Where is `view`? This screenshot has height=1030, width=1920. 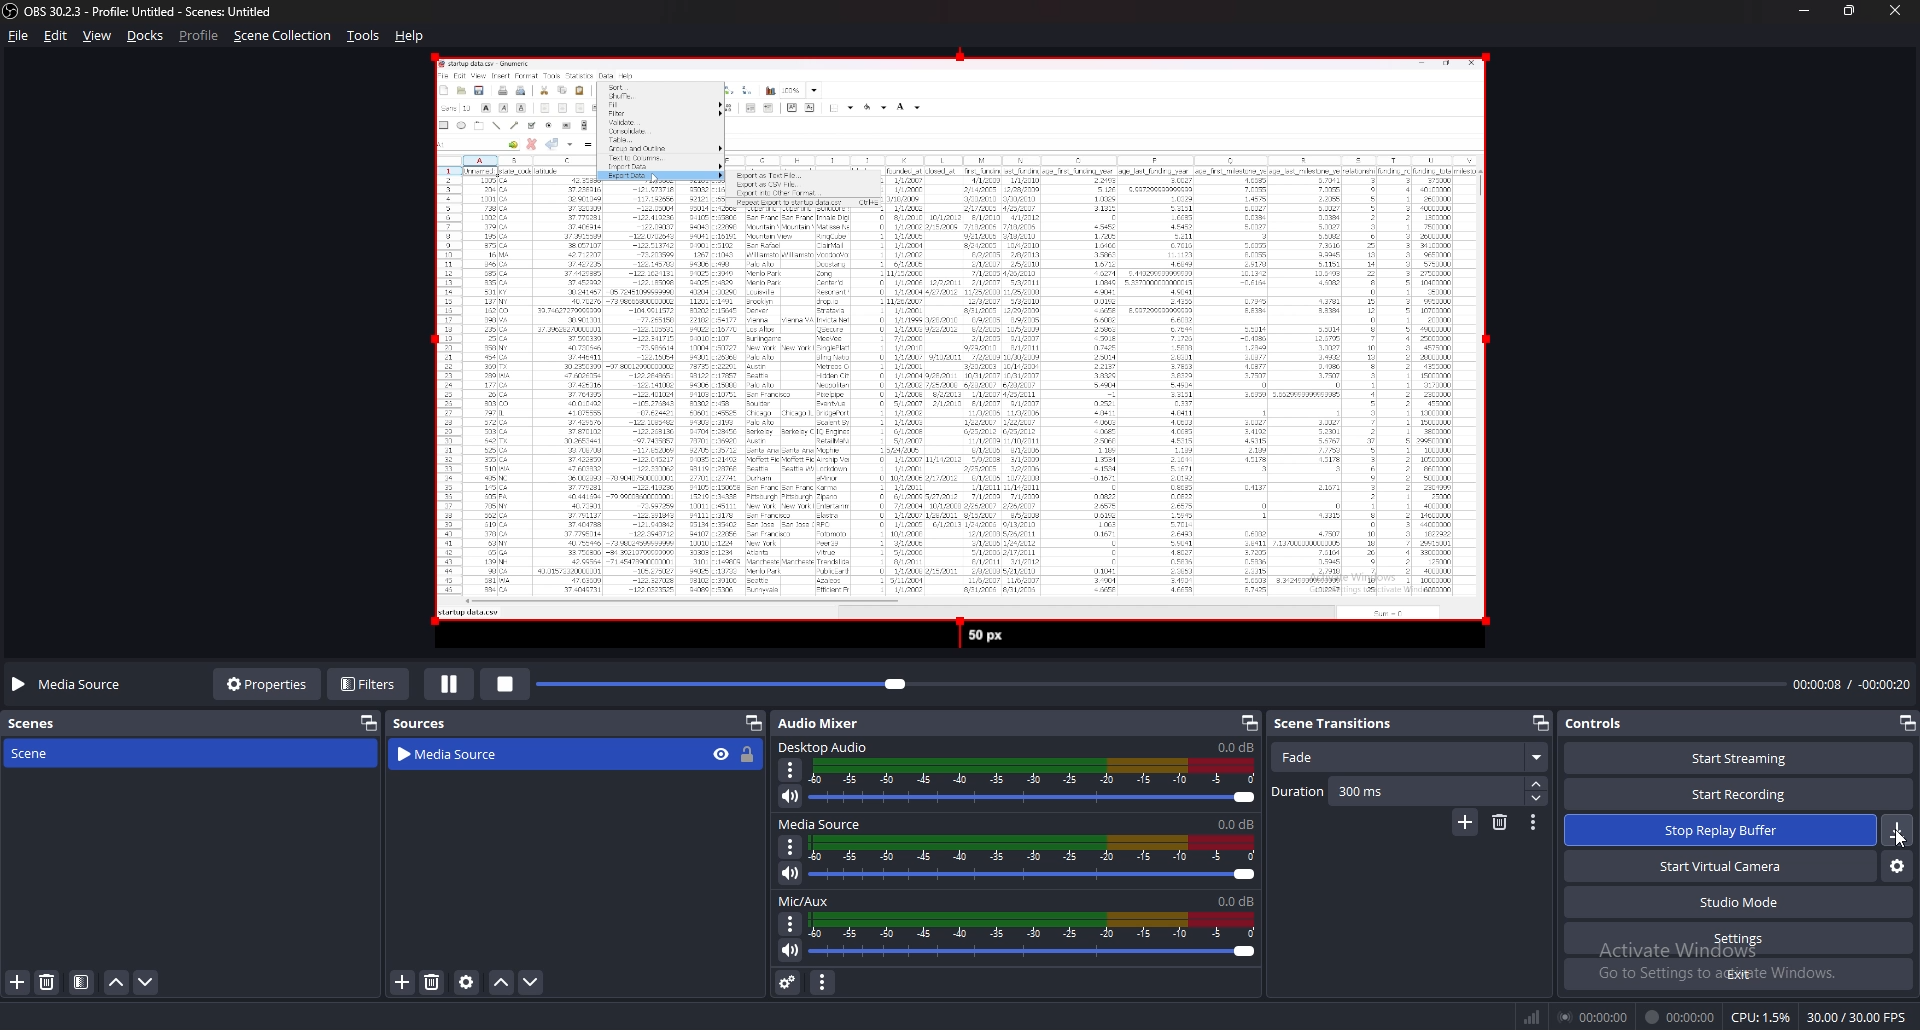
view is located at coordinates (98, 36).